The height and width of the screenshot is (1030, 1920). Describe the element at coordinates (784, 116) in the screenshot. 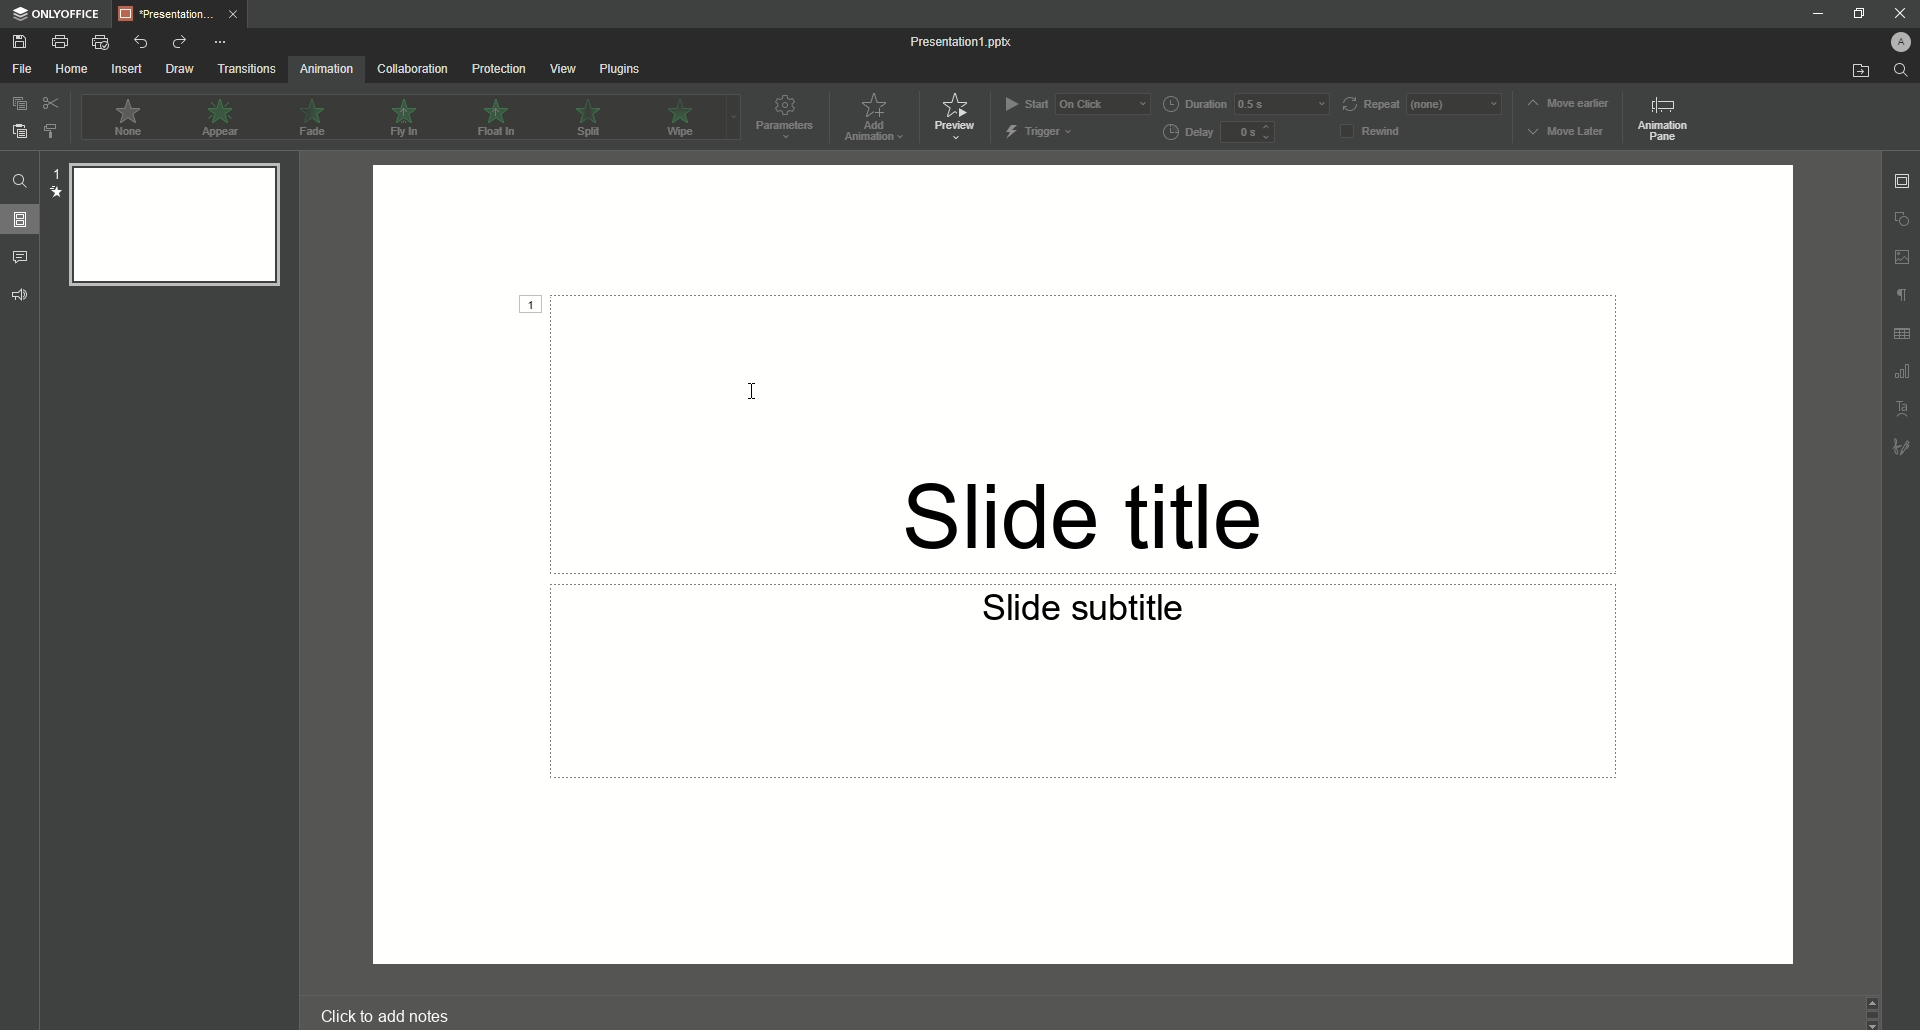

I see `Parameters` at that location.